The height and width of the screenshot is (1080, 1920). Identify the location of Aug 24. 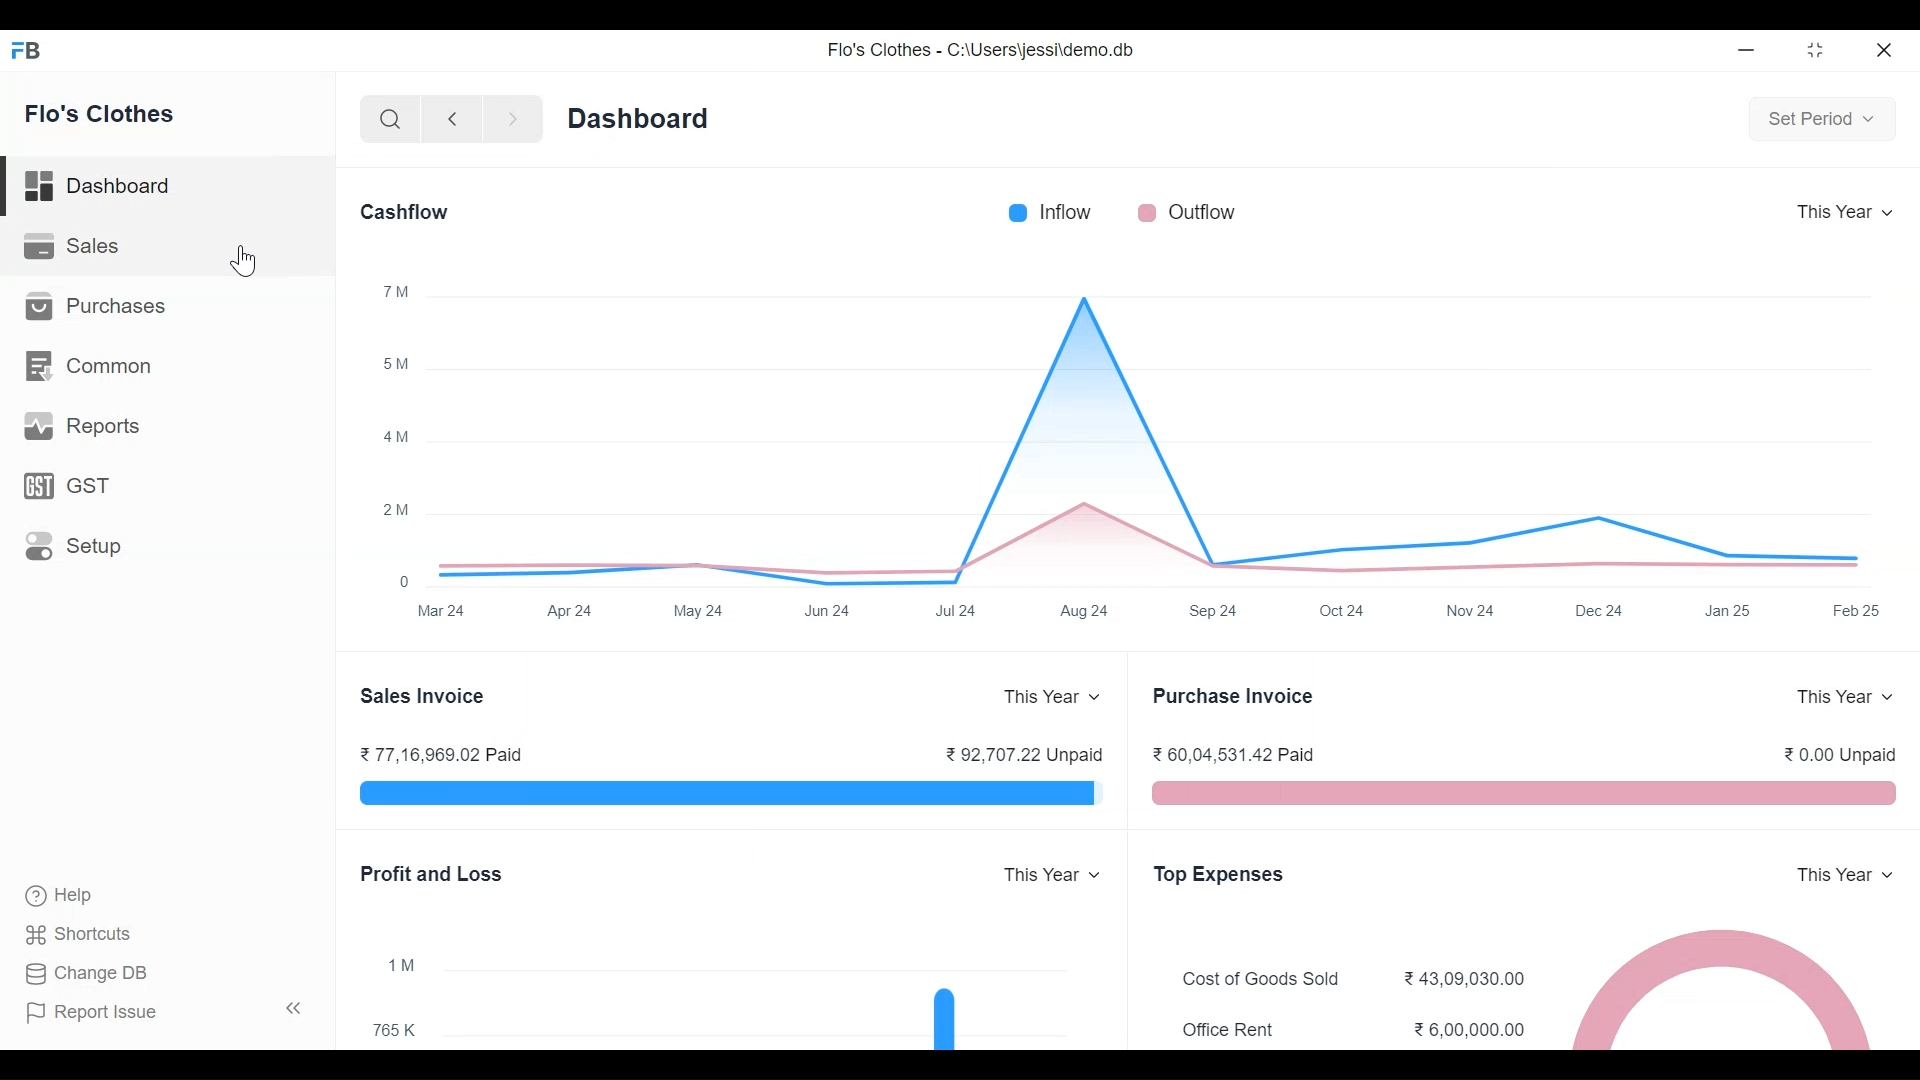
(1088, 612).